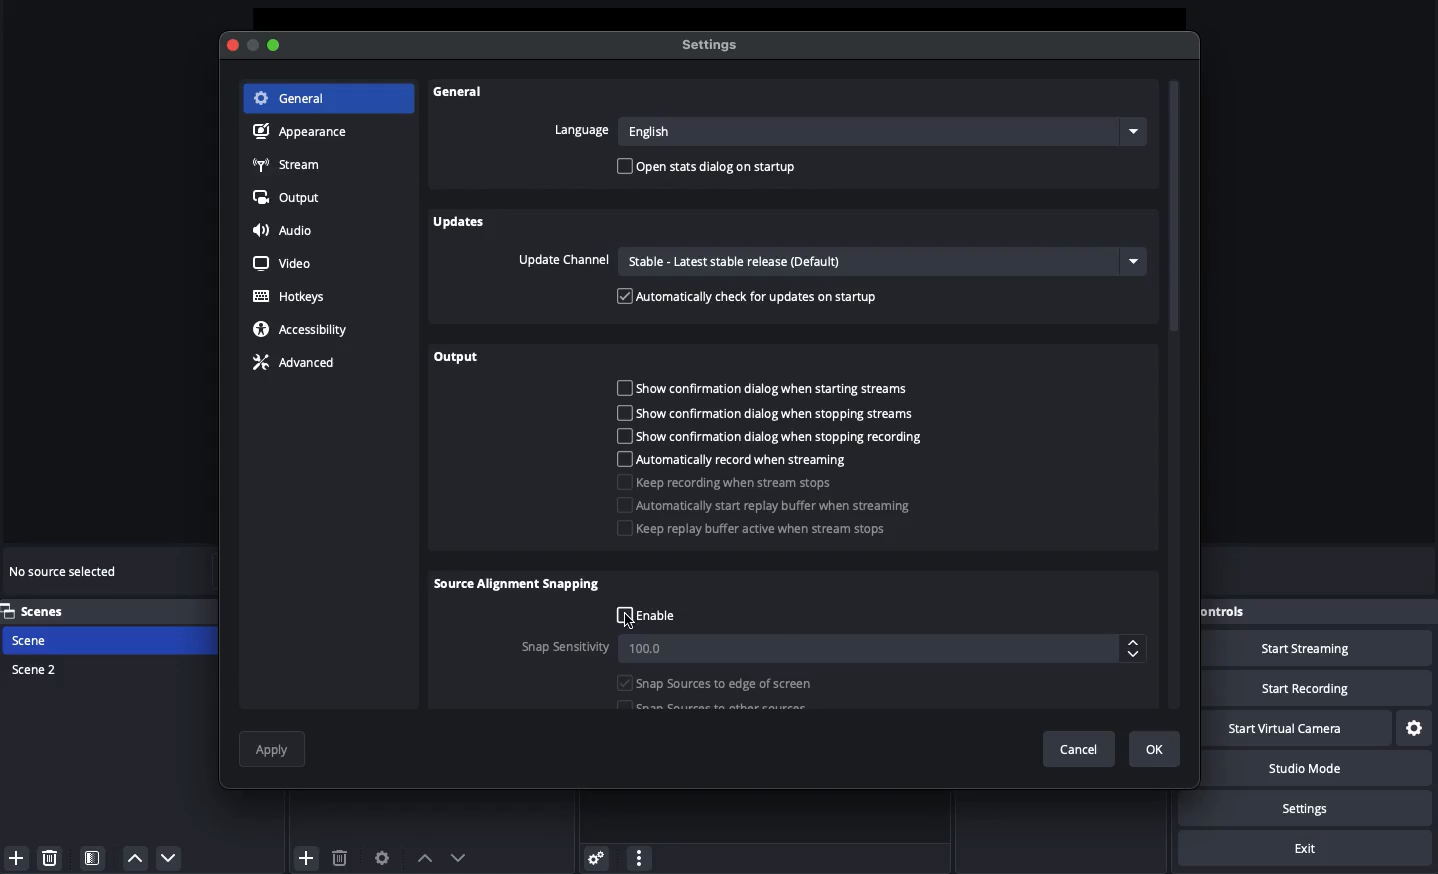 This screenshot has height=874, width=1438. Describe the element at coordinates (1320, 771) in the screenshot. I see `Studio mode` at that location.